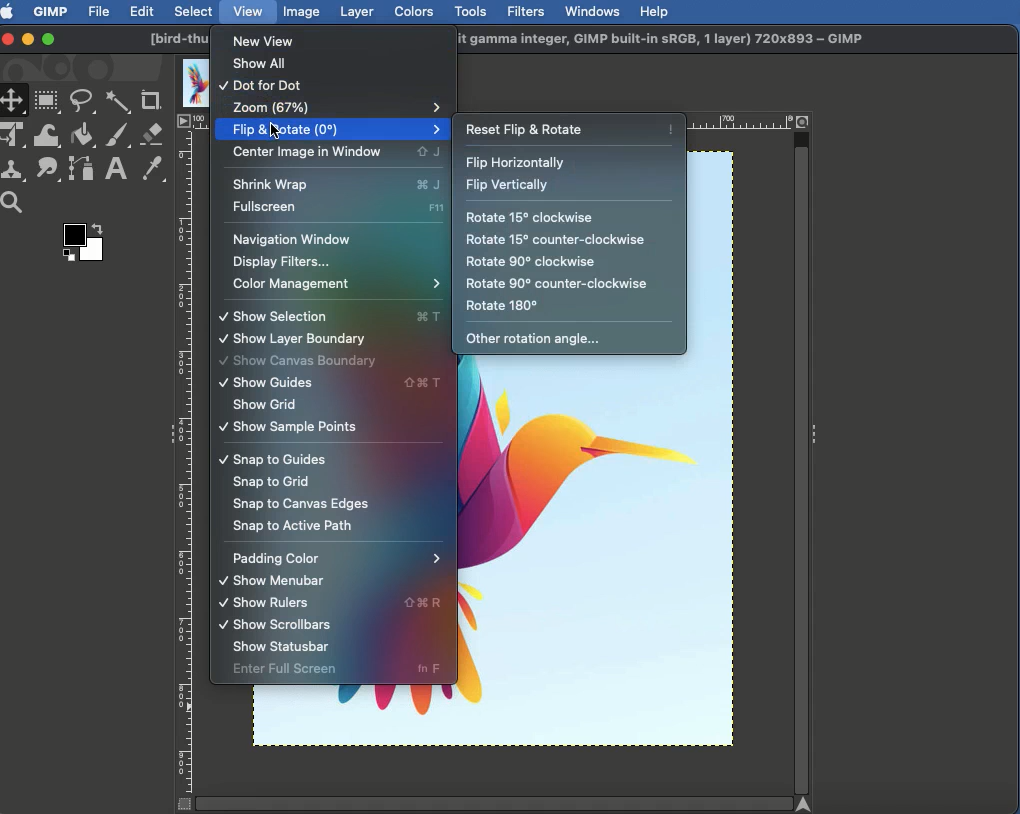  Describe the element at coordinates (271, 40) in the screenshot. I see `New view` at that location.